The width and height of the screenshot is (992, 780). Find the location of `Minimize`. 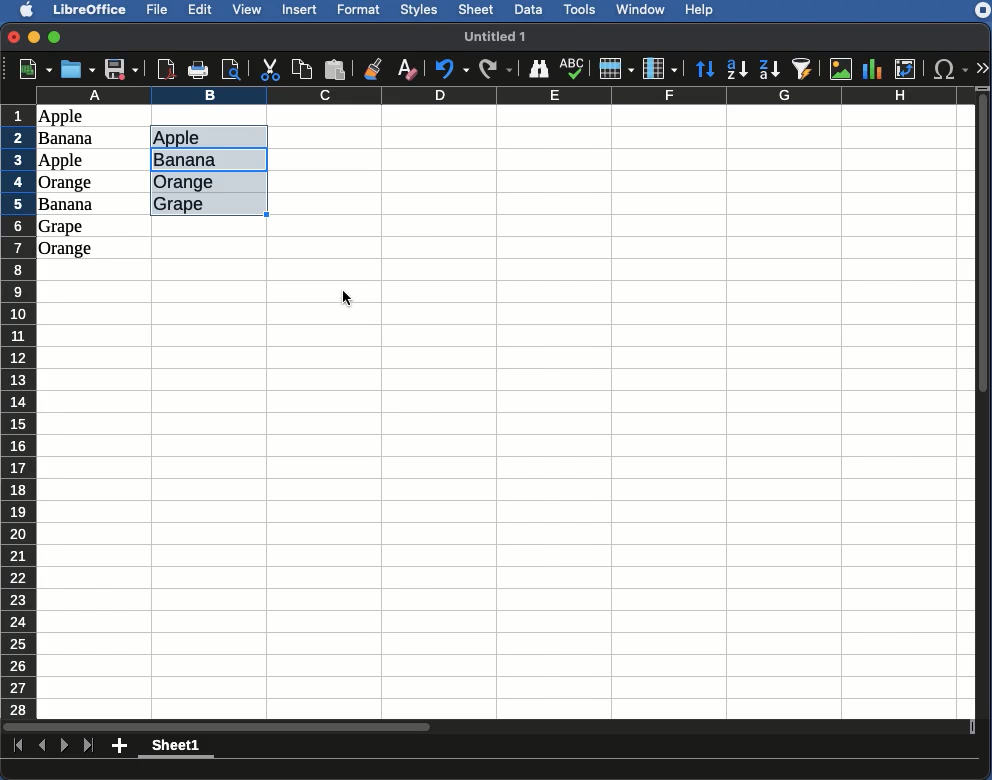

Minimize is located at coordinates (35, 37).